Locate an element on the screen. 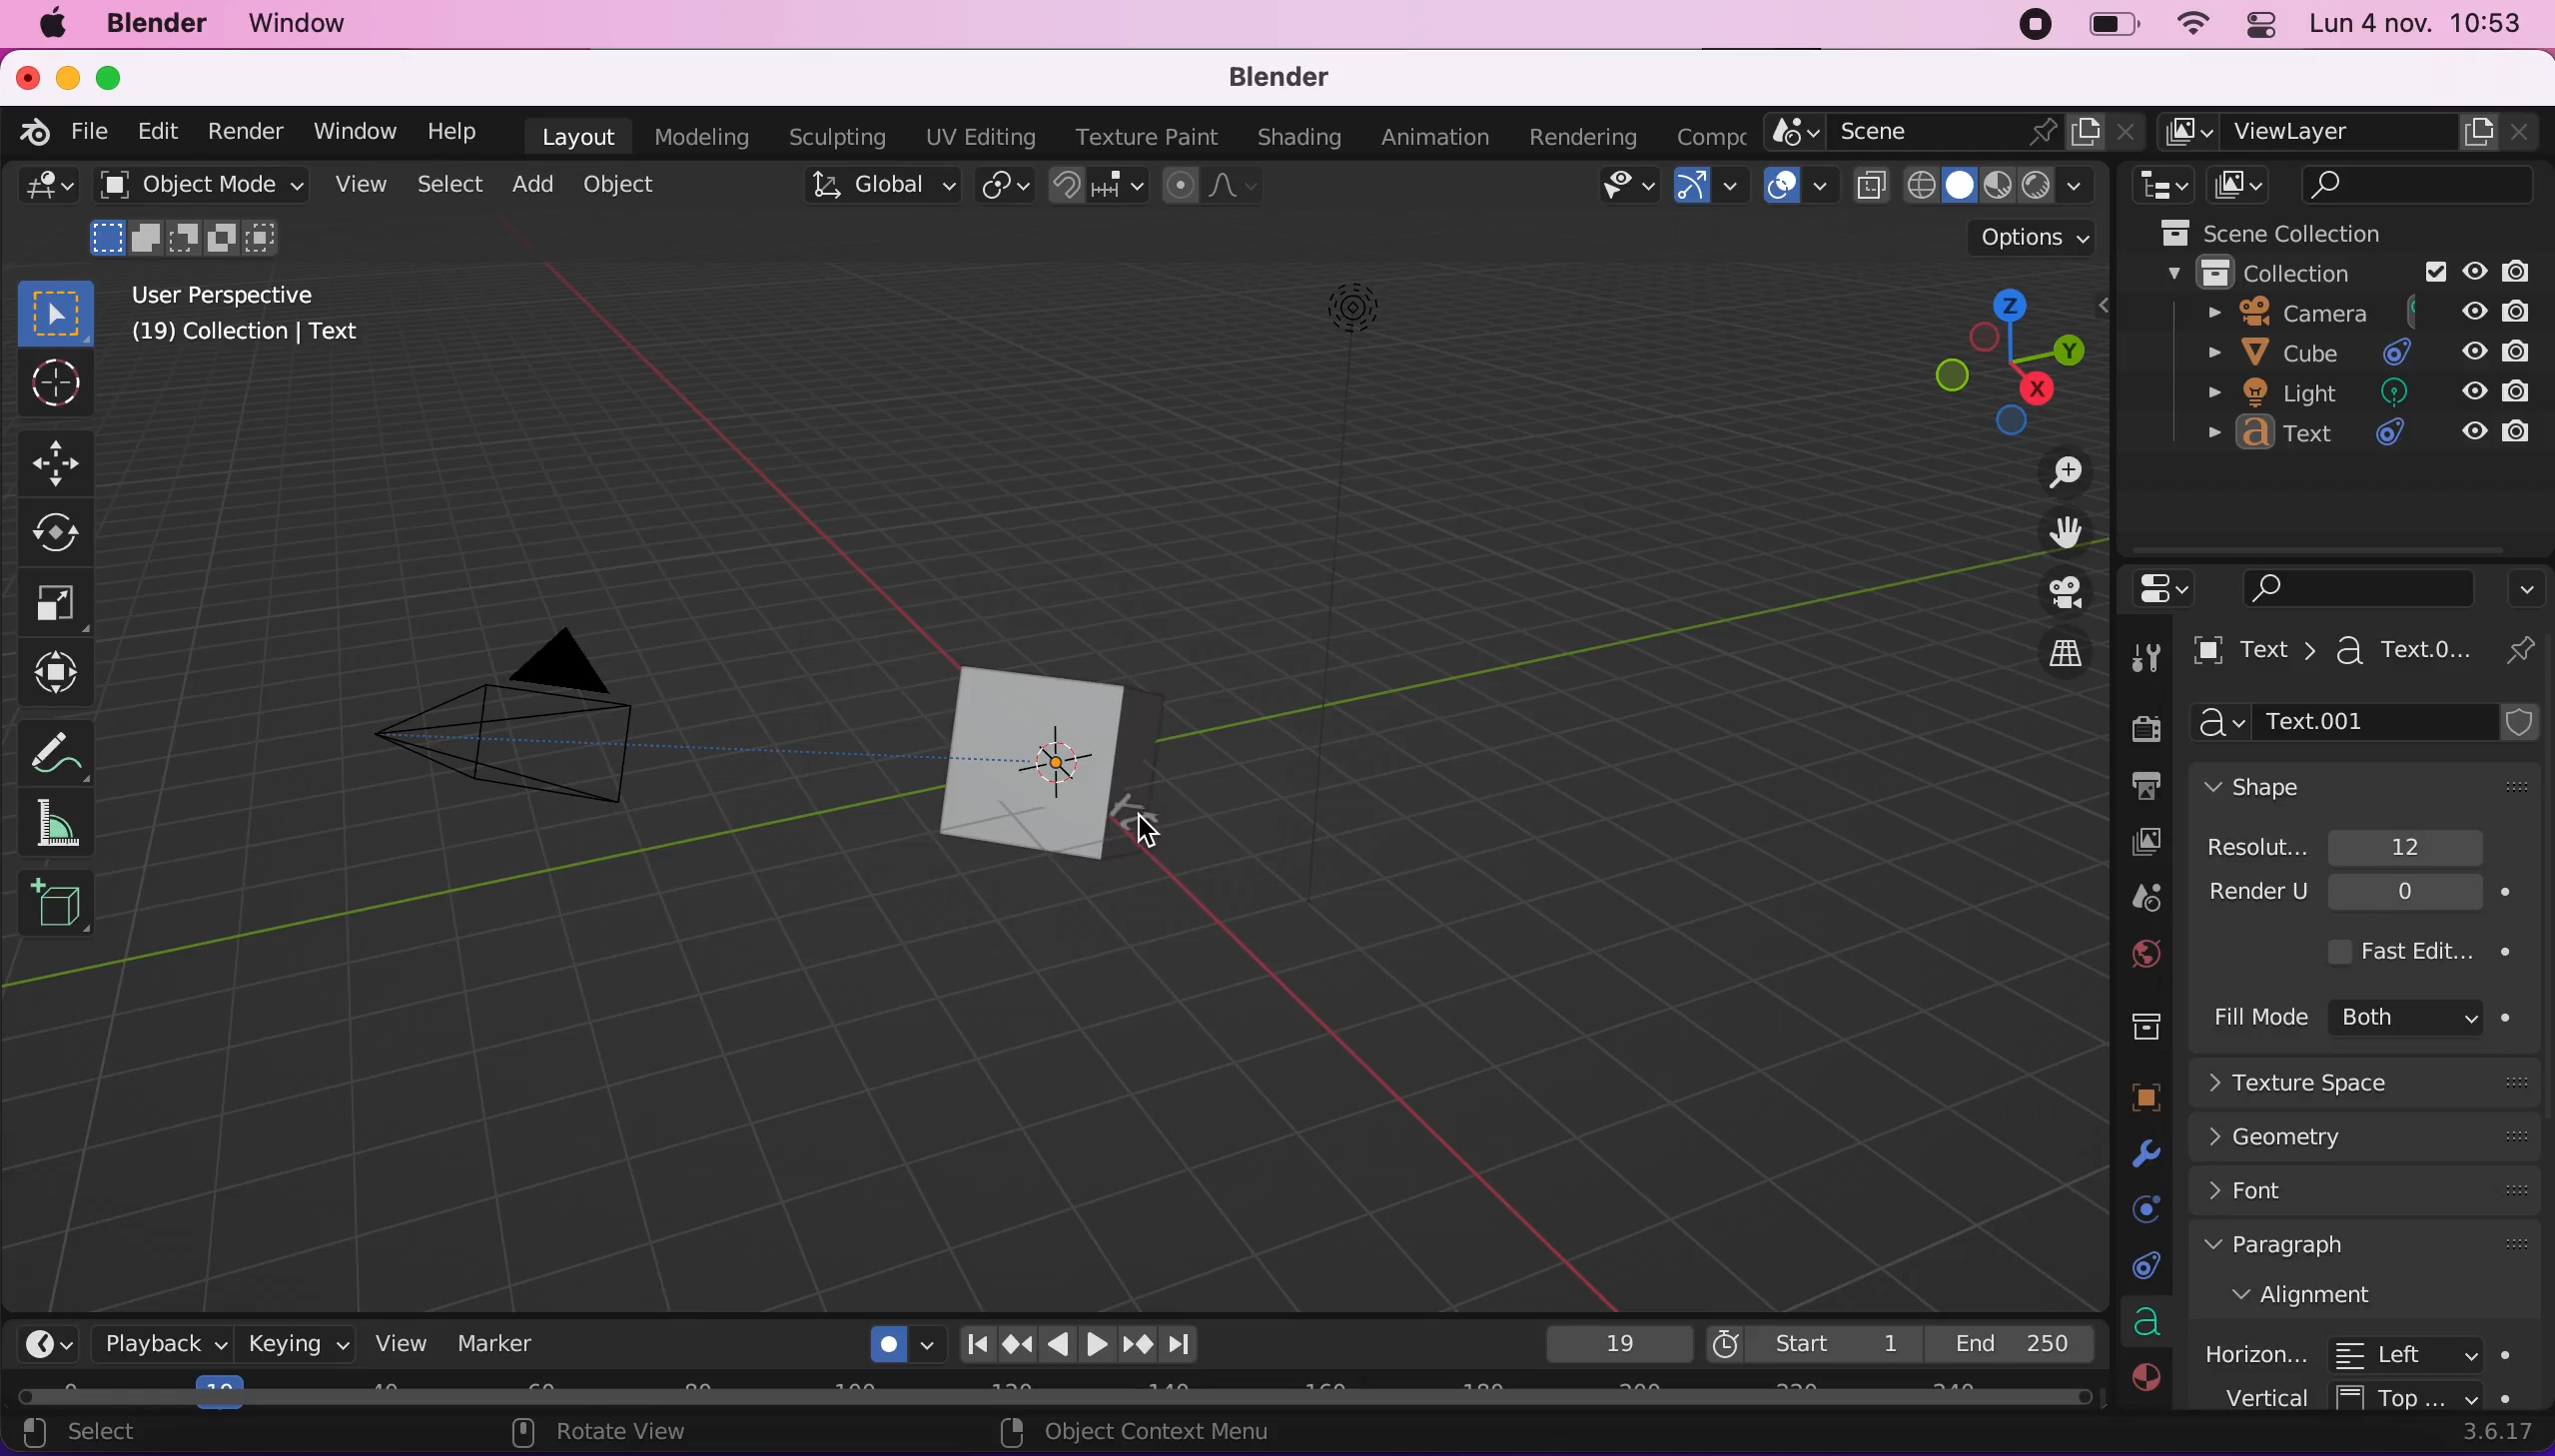 This screenshot has width=2555, height=1456. search is located at coordinates (2426, 187).